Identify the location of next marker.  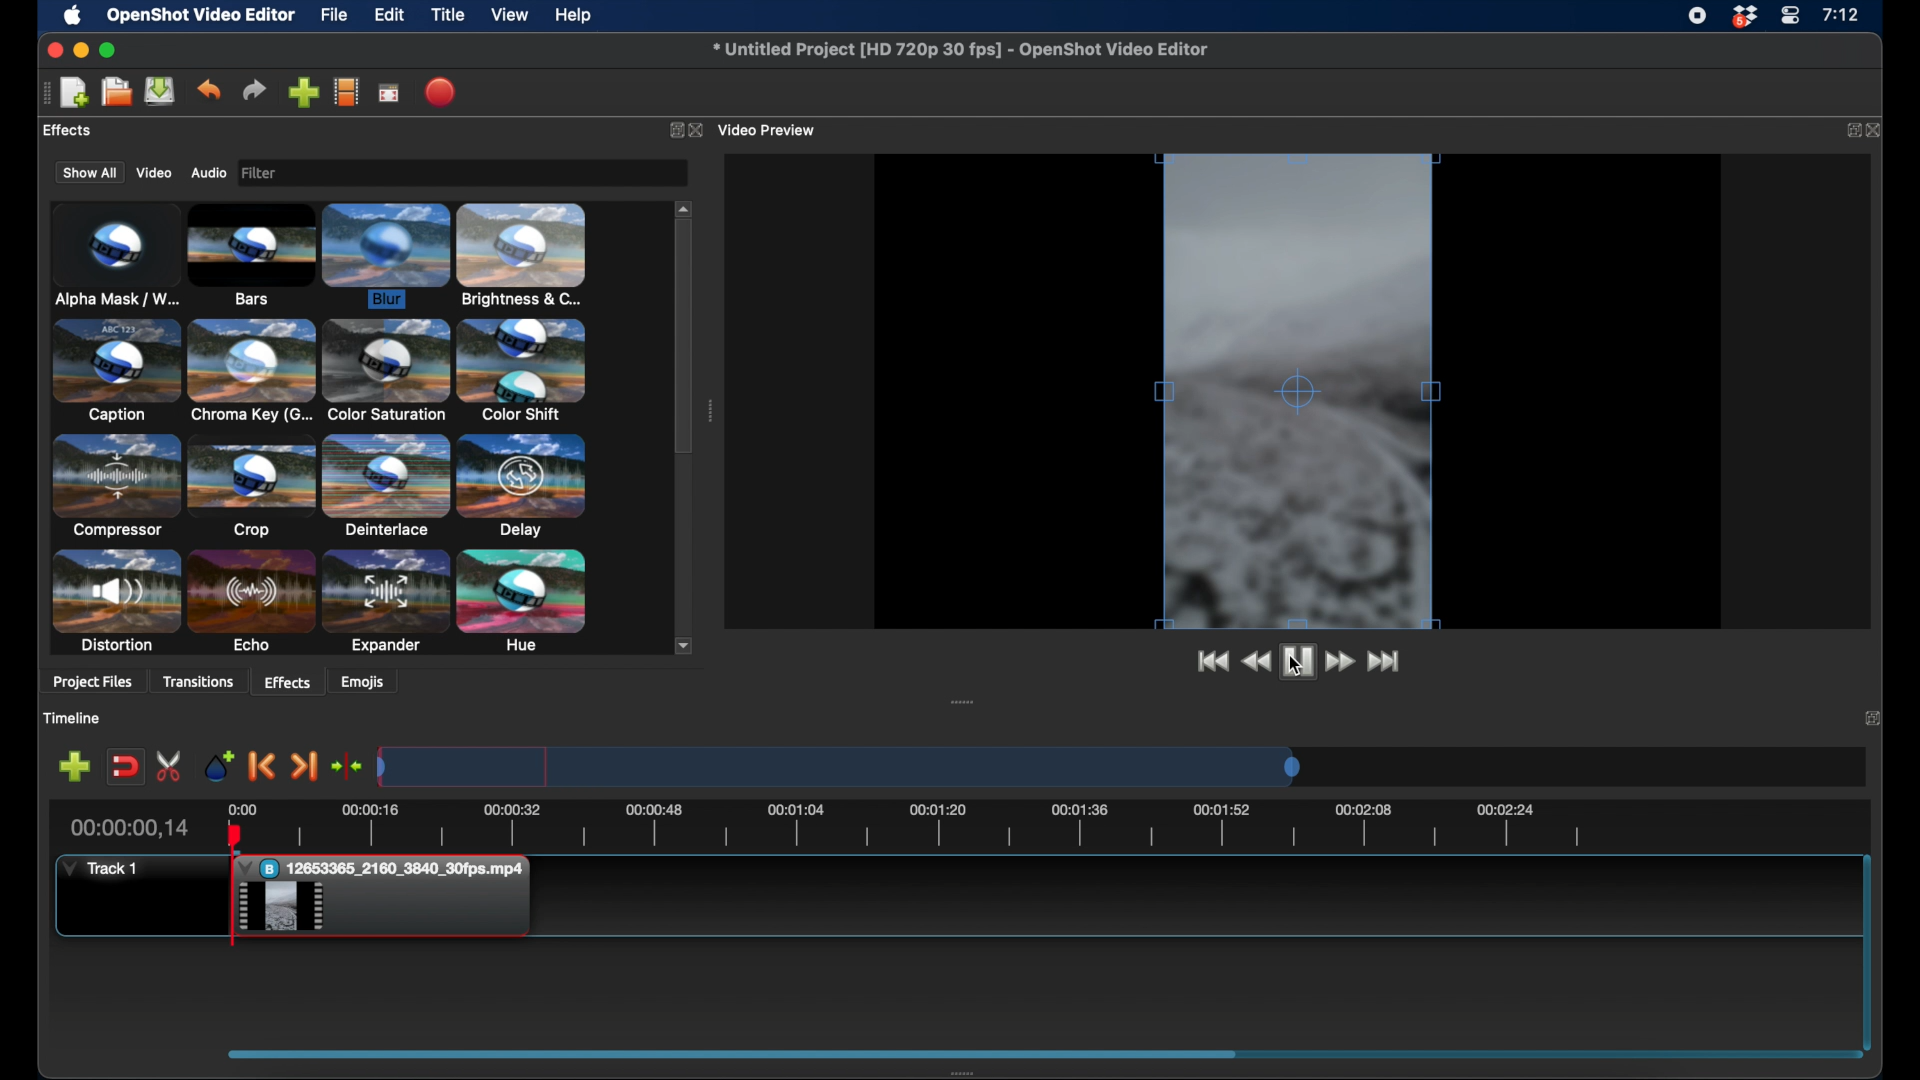
(306, 767).